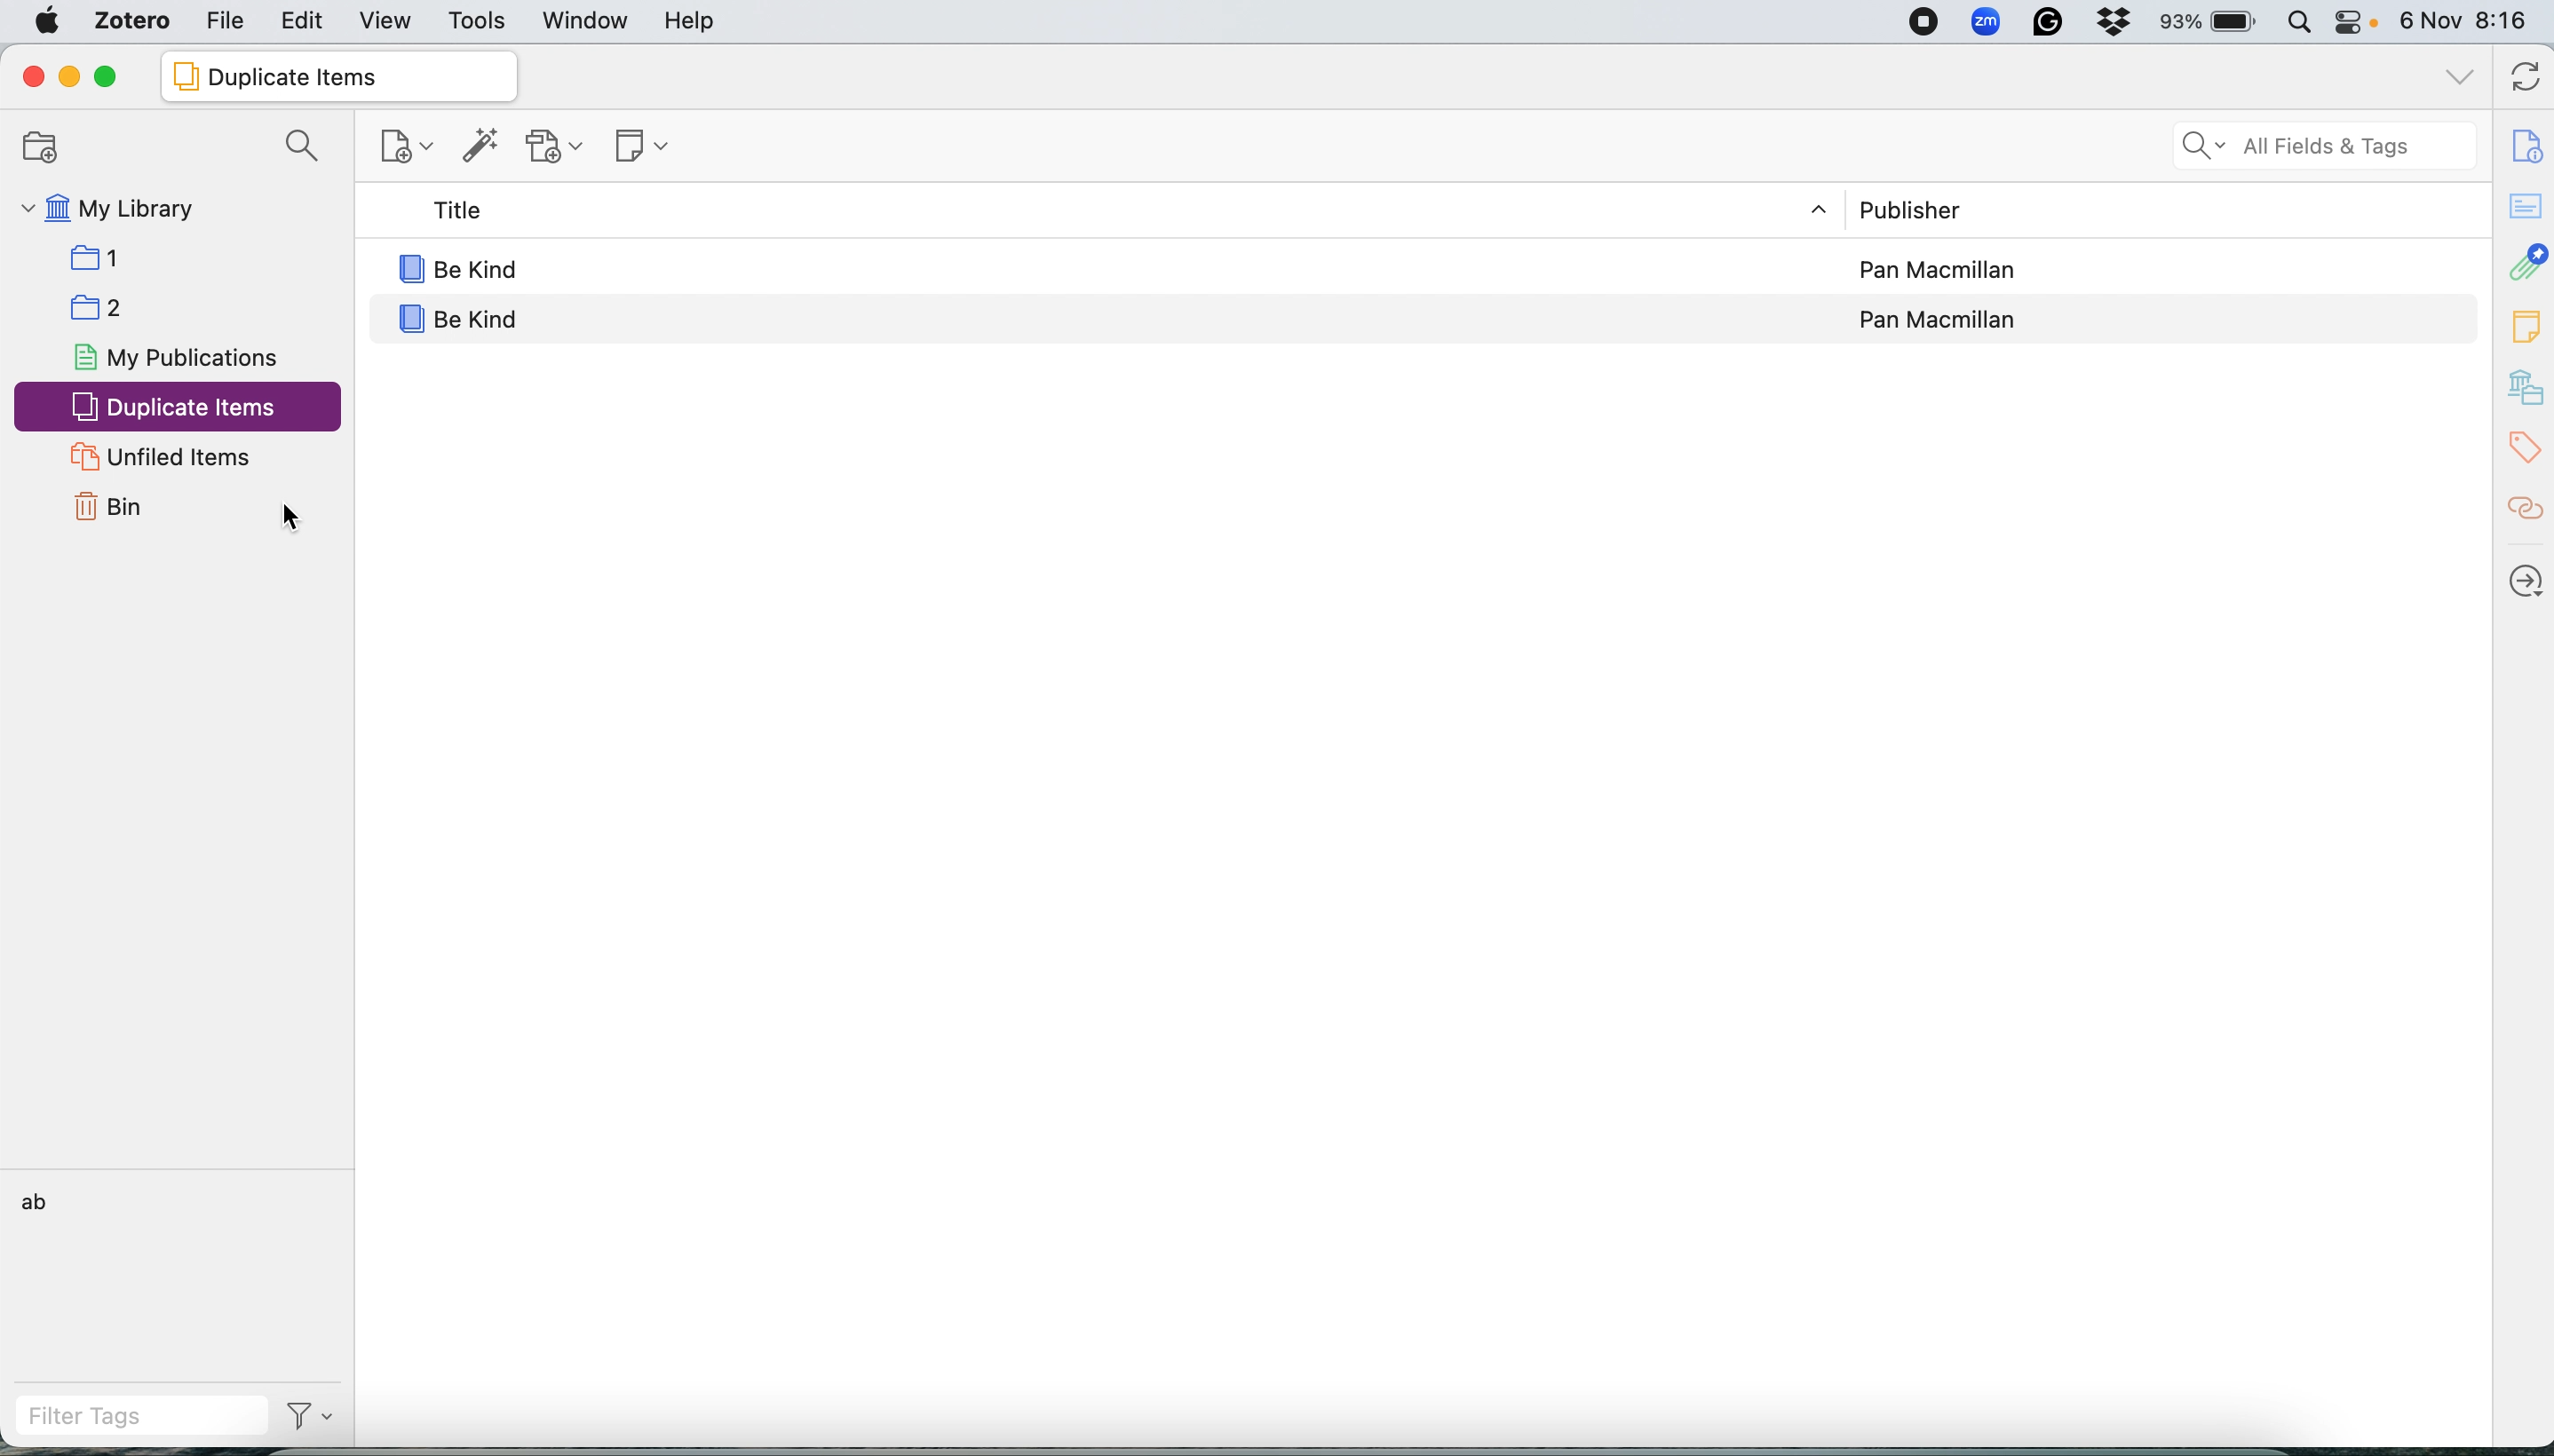 This screenshot has height=1456, width=2554. I want to click on locate, so click(2527, 575).